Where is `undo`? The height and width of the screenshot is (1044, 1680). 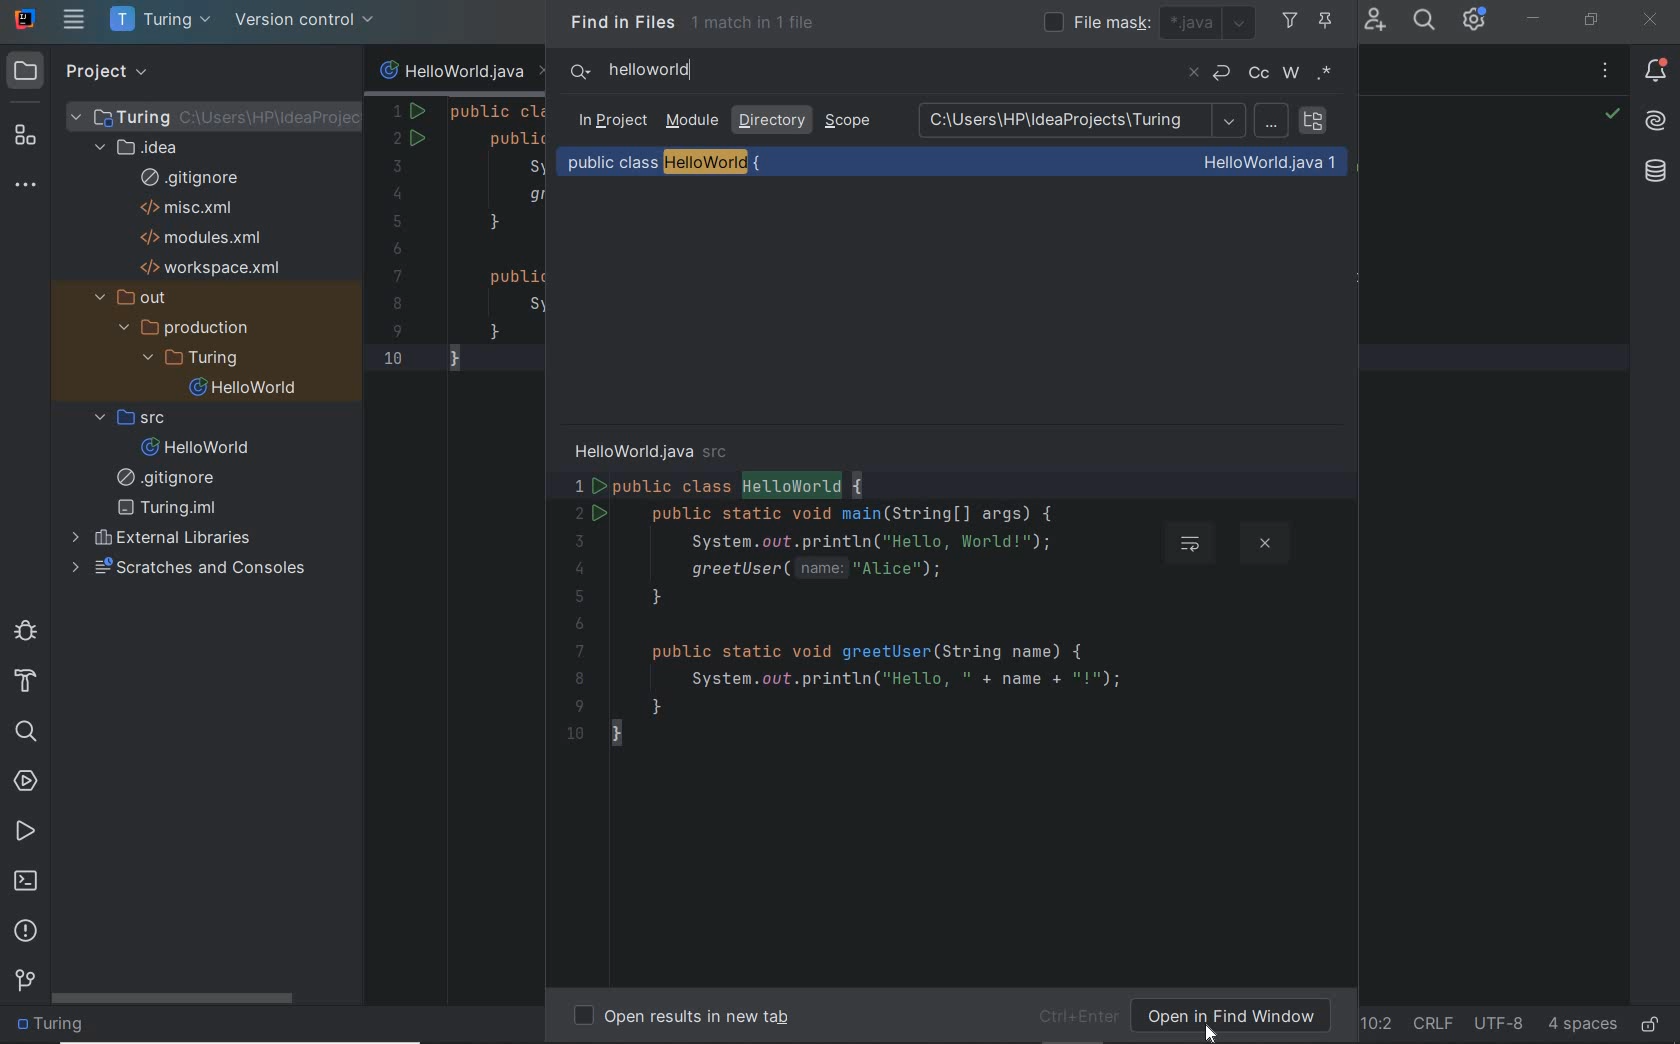
undo is located at coordinates (1231, 75).